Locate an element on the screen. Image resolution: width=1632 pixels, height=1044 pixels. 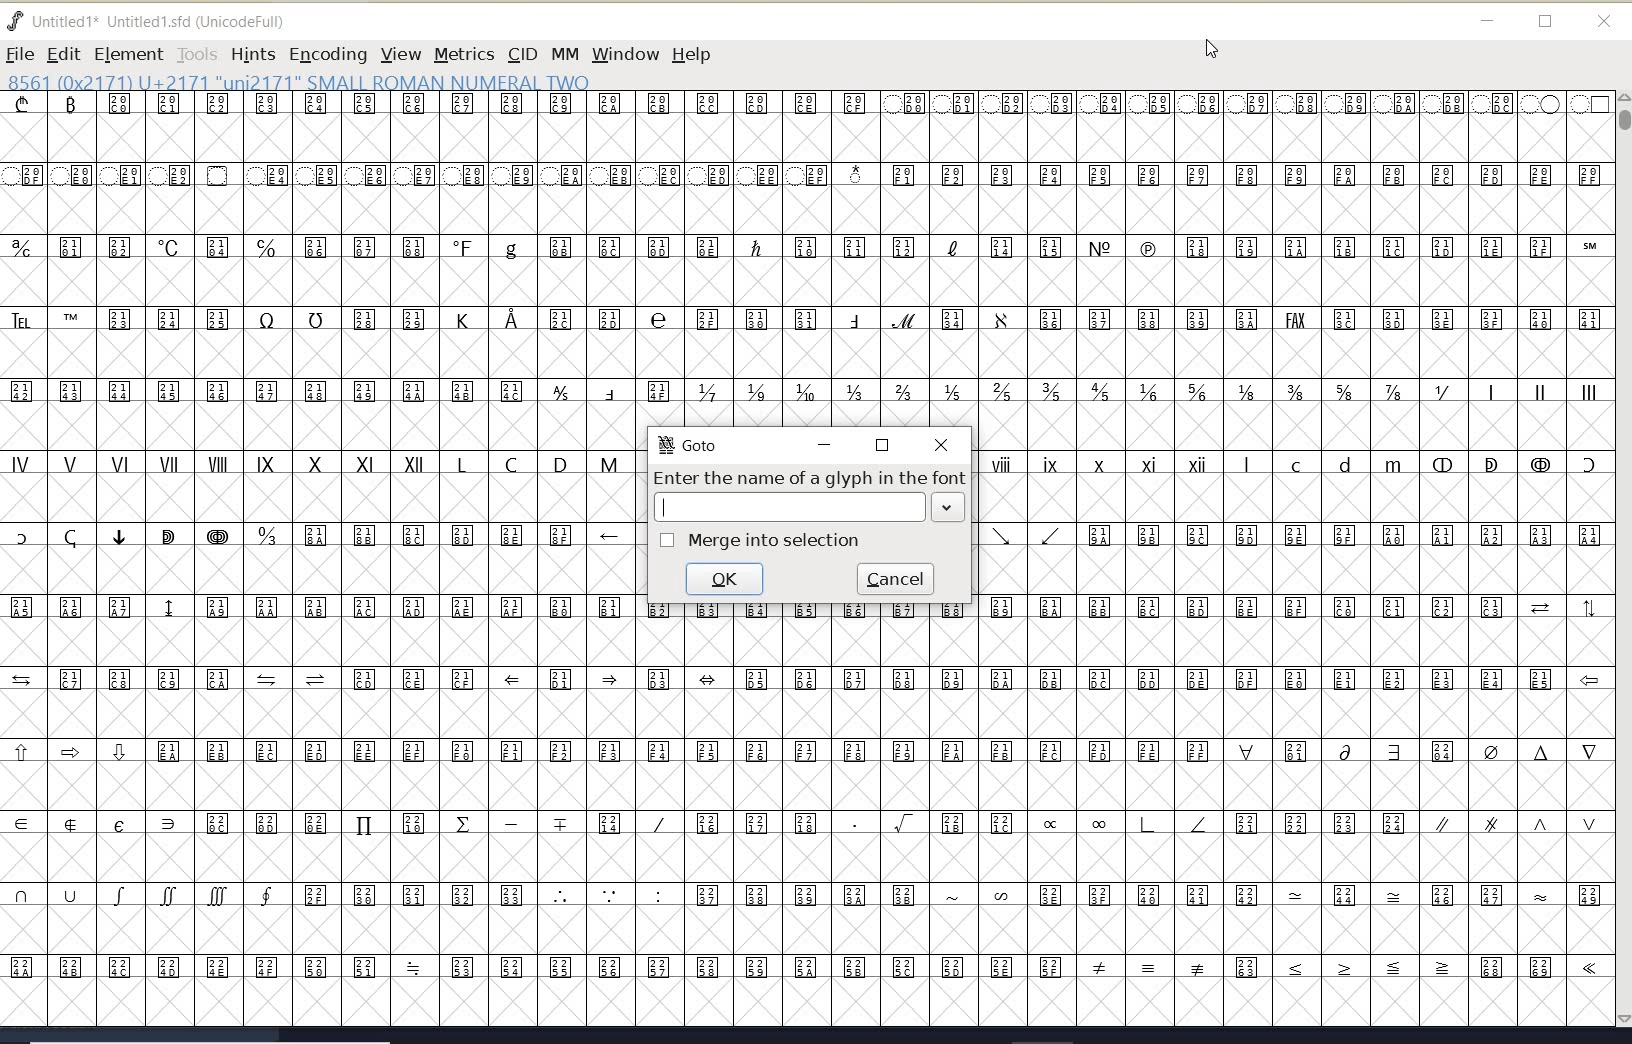
minimize is located at coordinates (1488, 21).